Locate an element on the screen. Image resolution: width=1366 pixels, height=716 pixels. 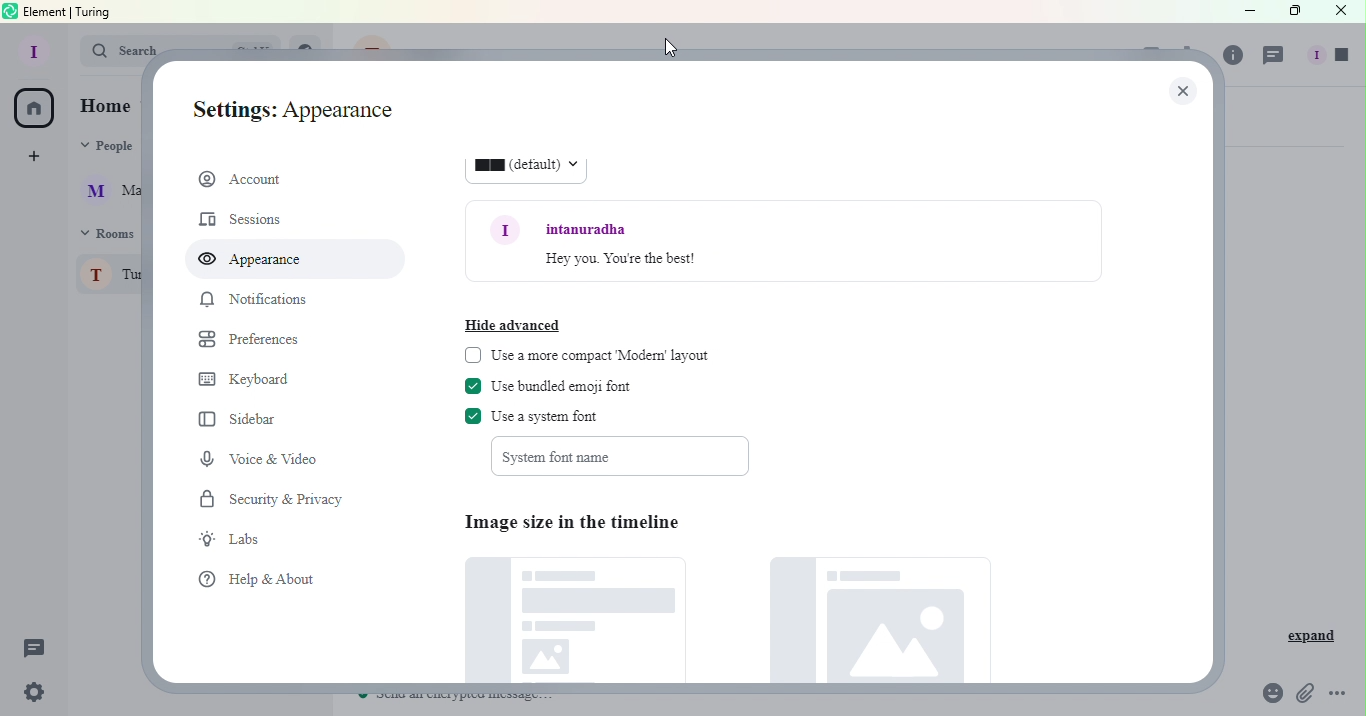
Appearance is located at coordinates (291, 260).